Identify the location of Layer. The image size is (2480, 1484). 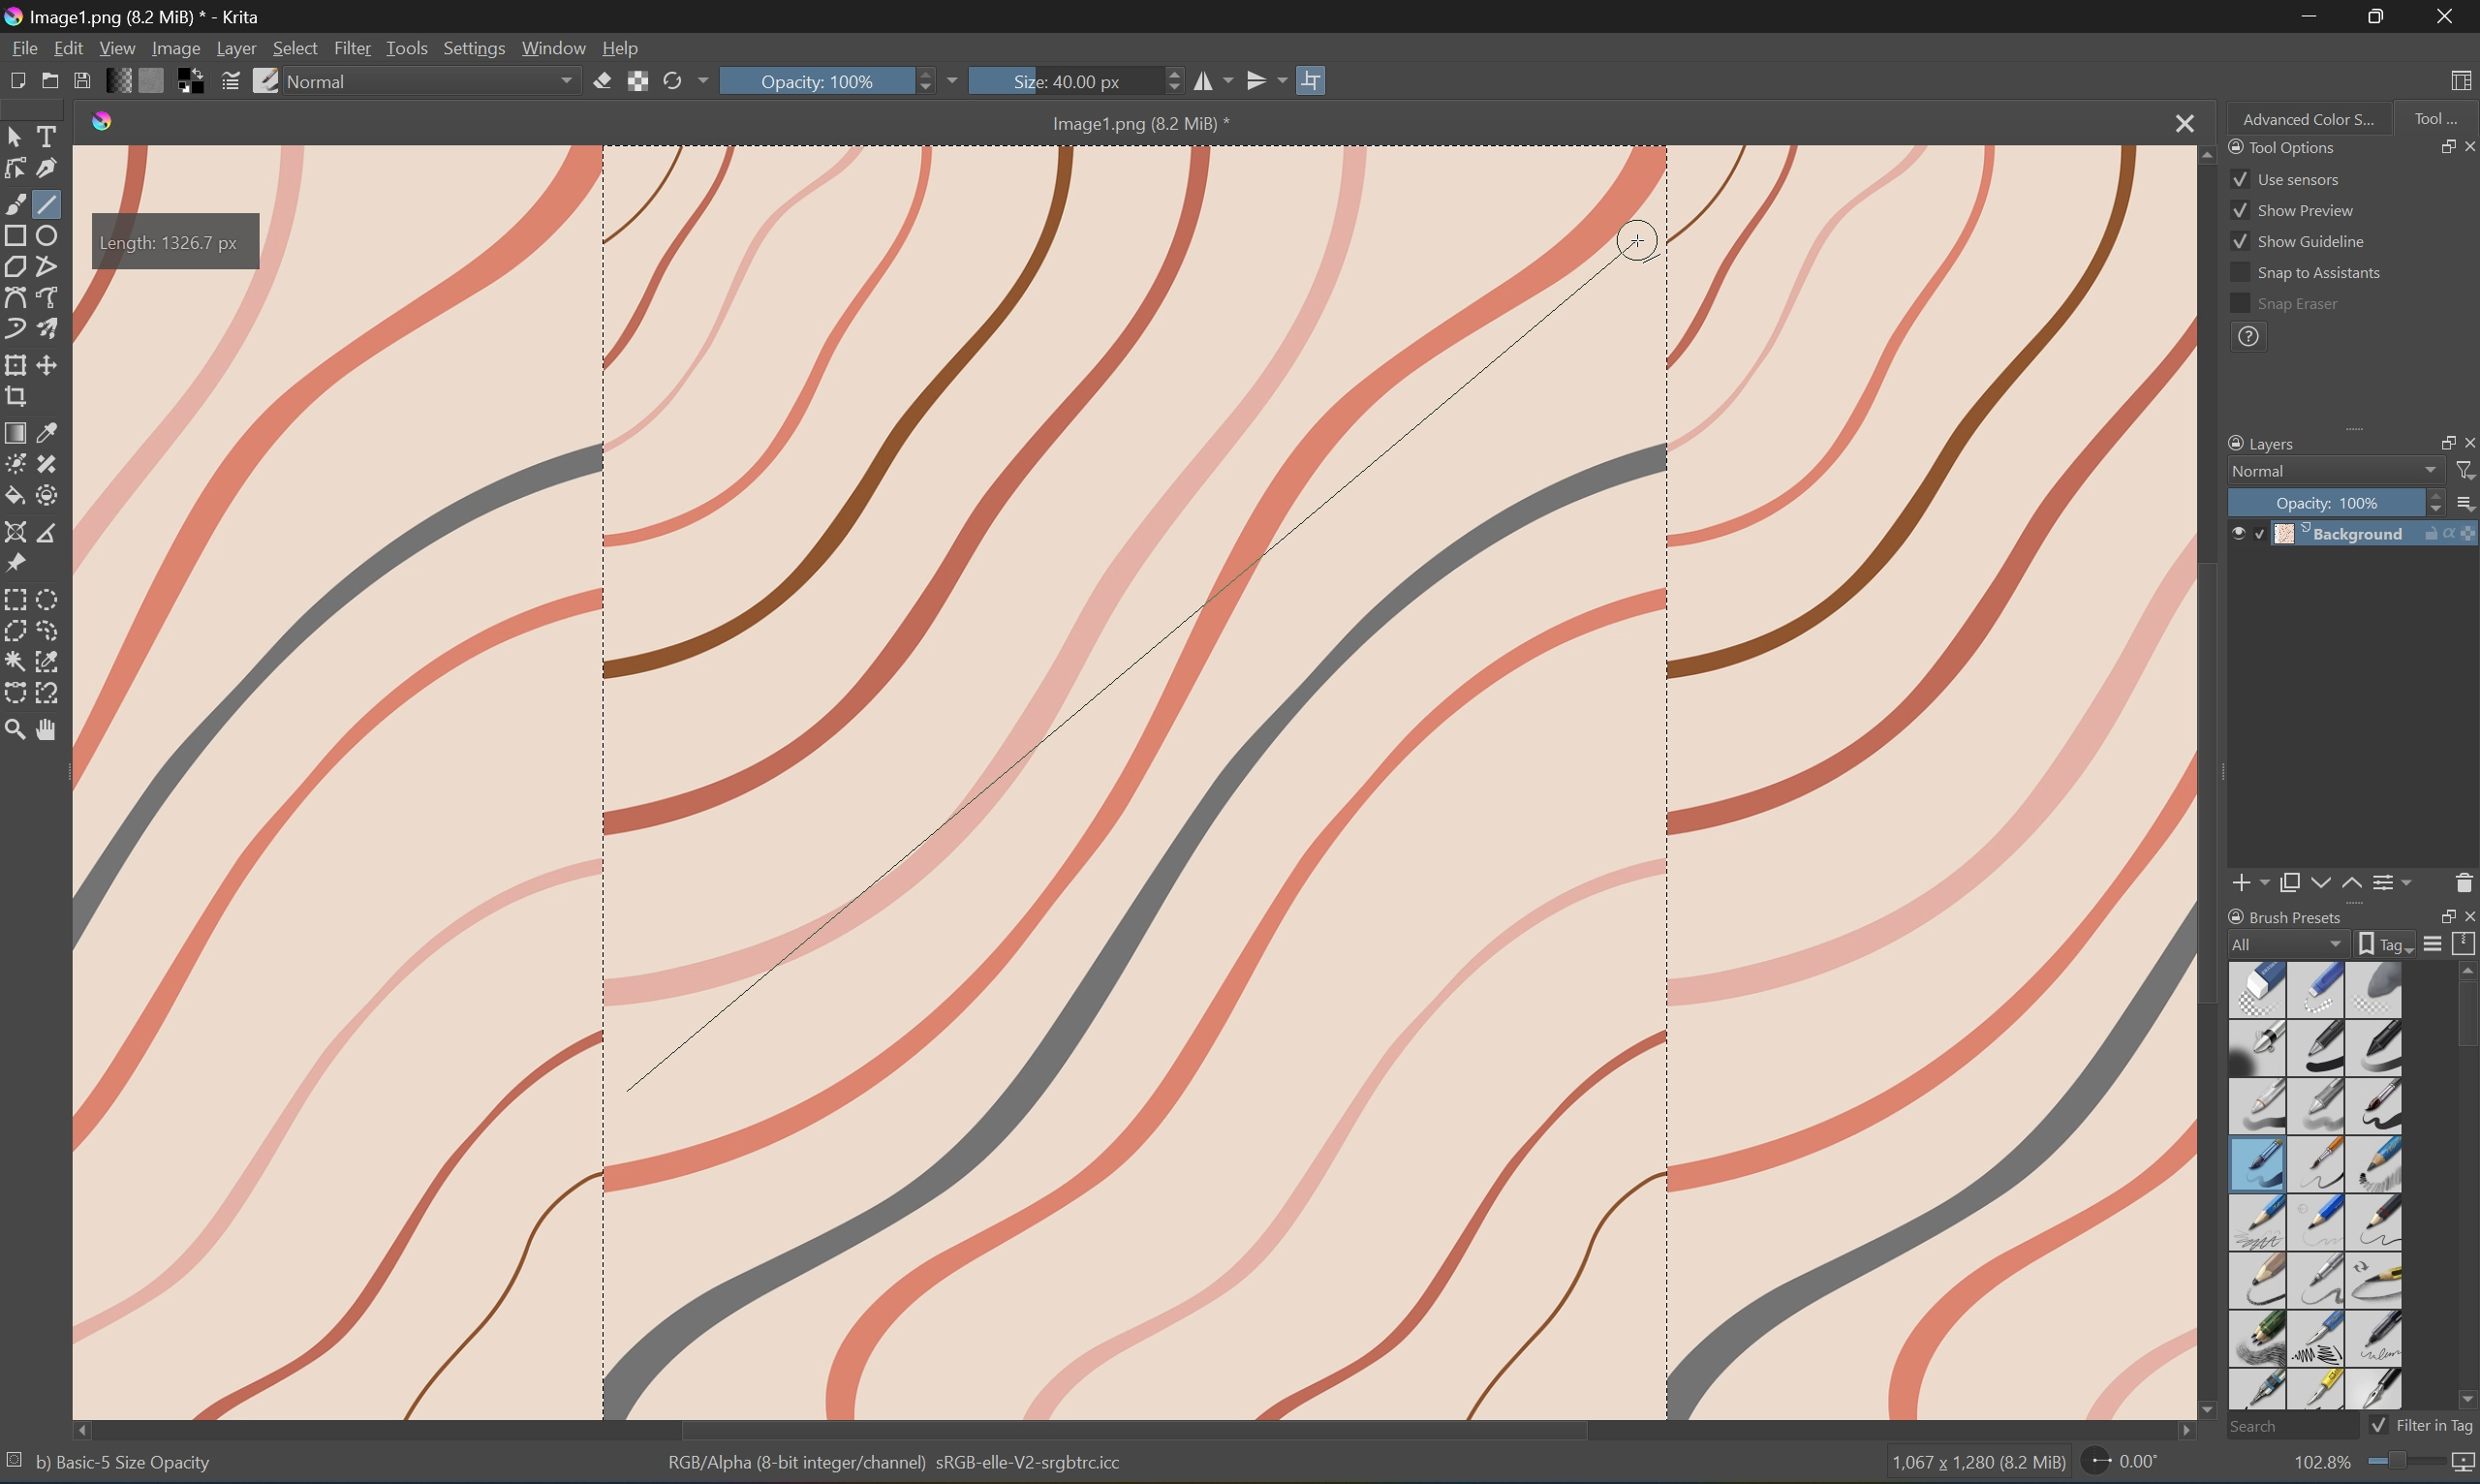
(237, 48).